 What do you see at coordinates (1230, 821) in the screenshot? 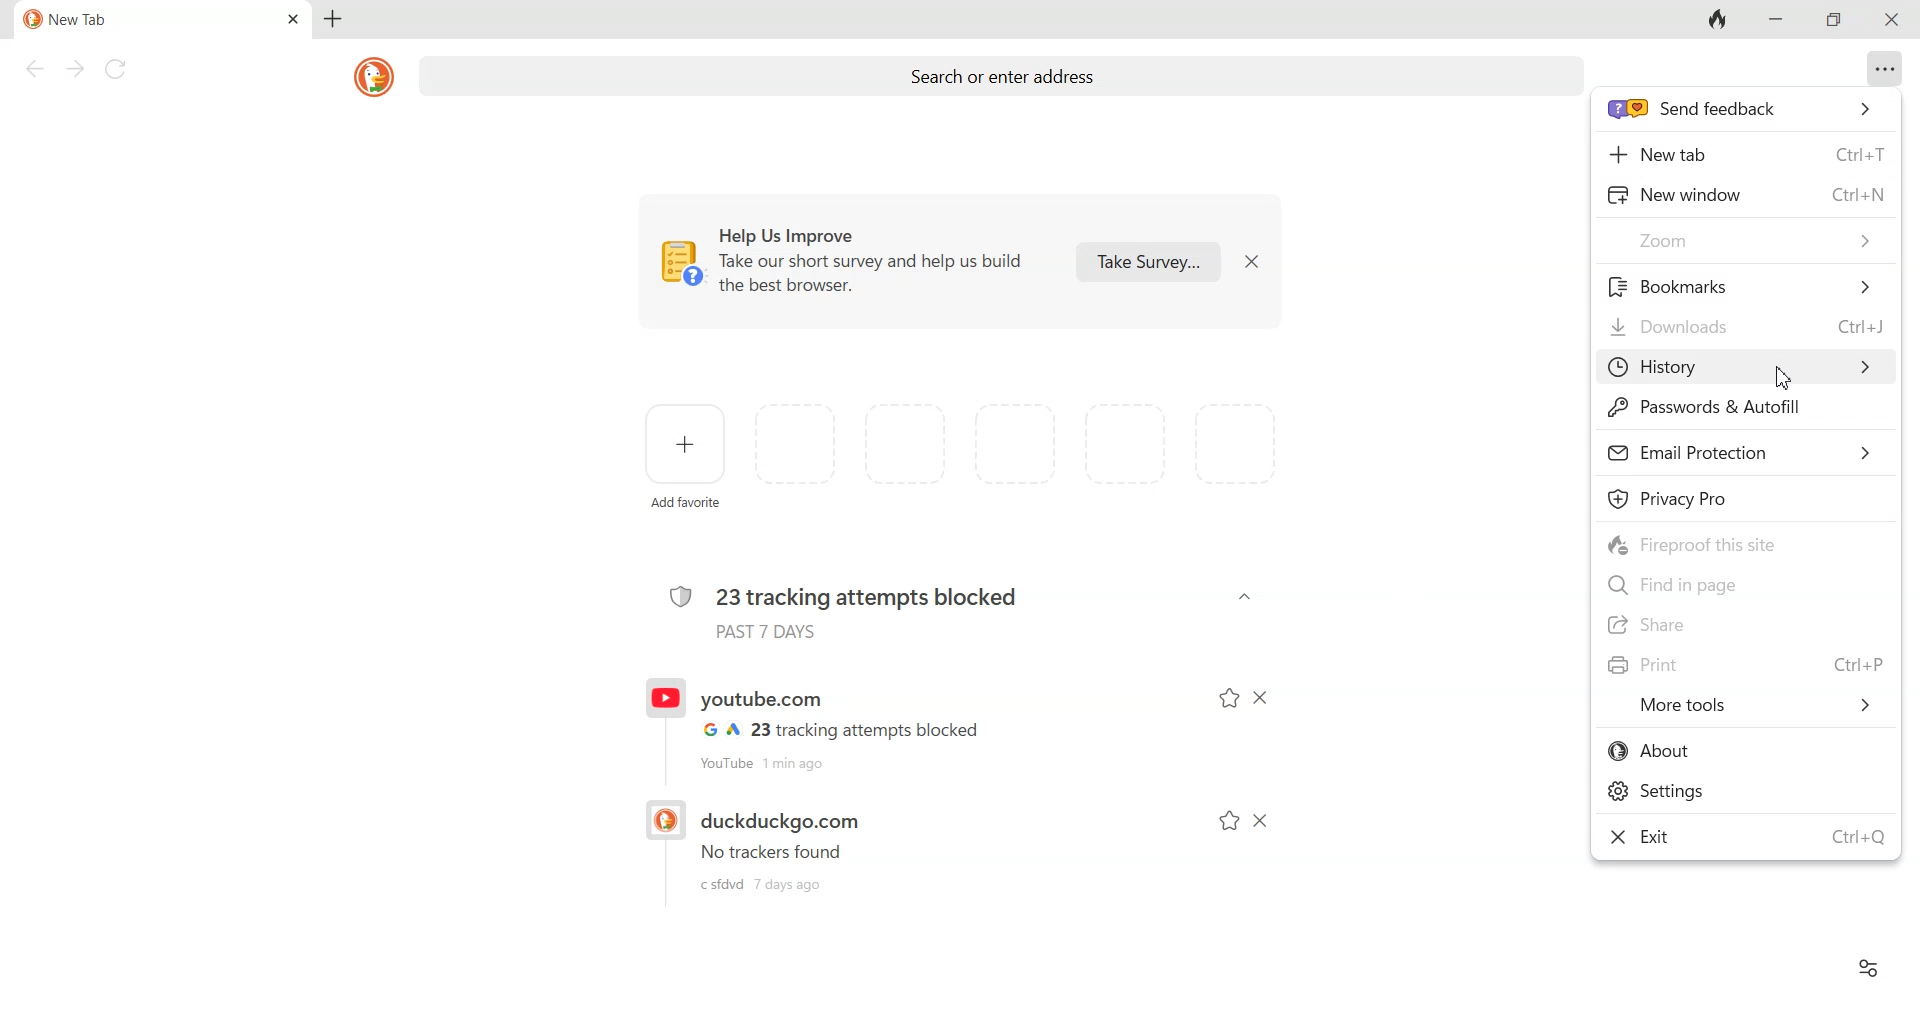
I see `Add to favorite` at bounding box center [1230, 821].